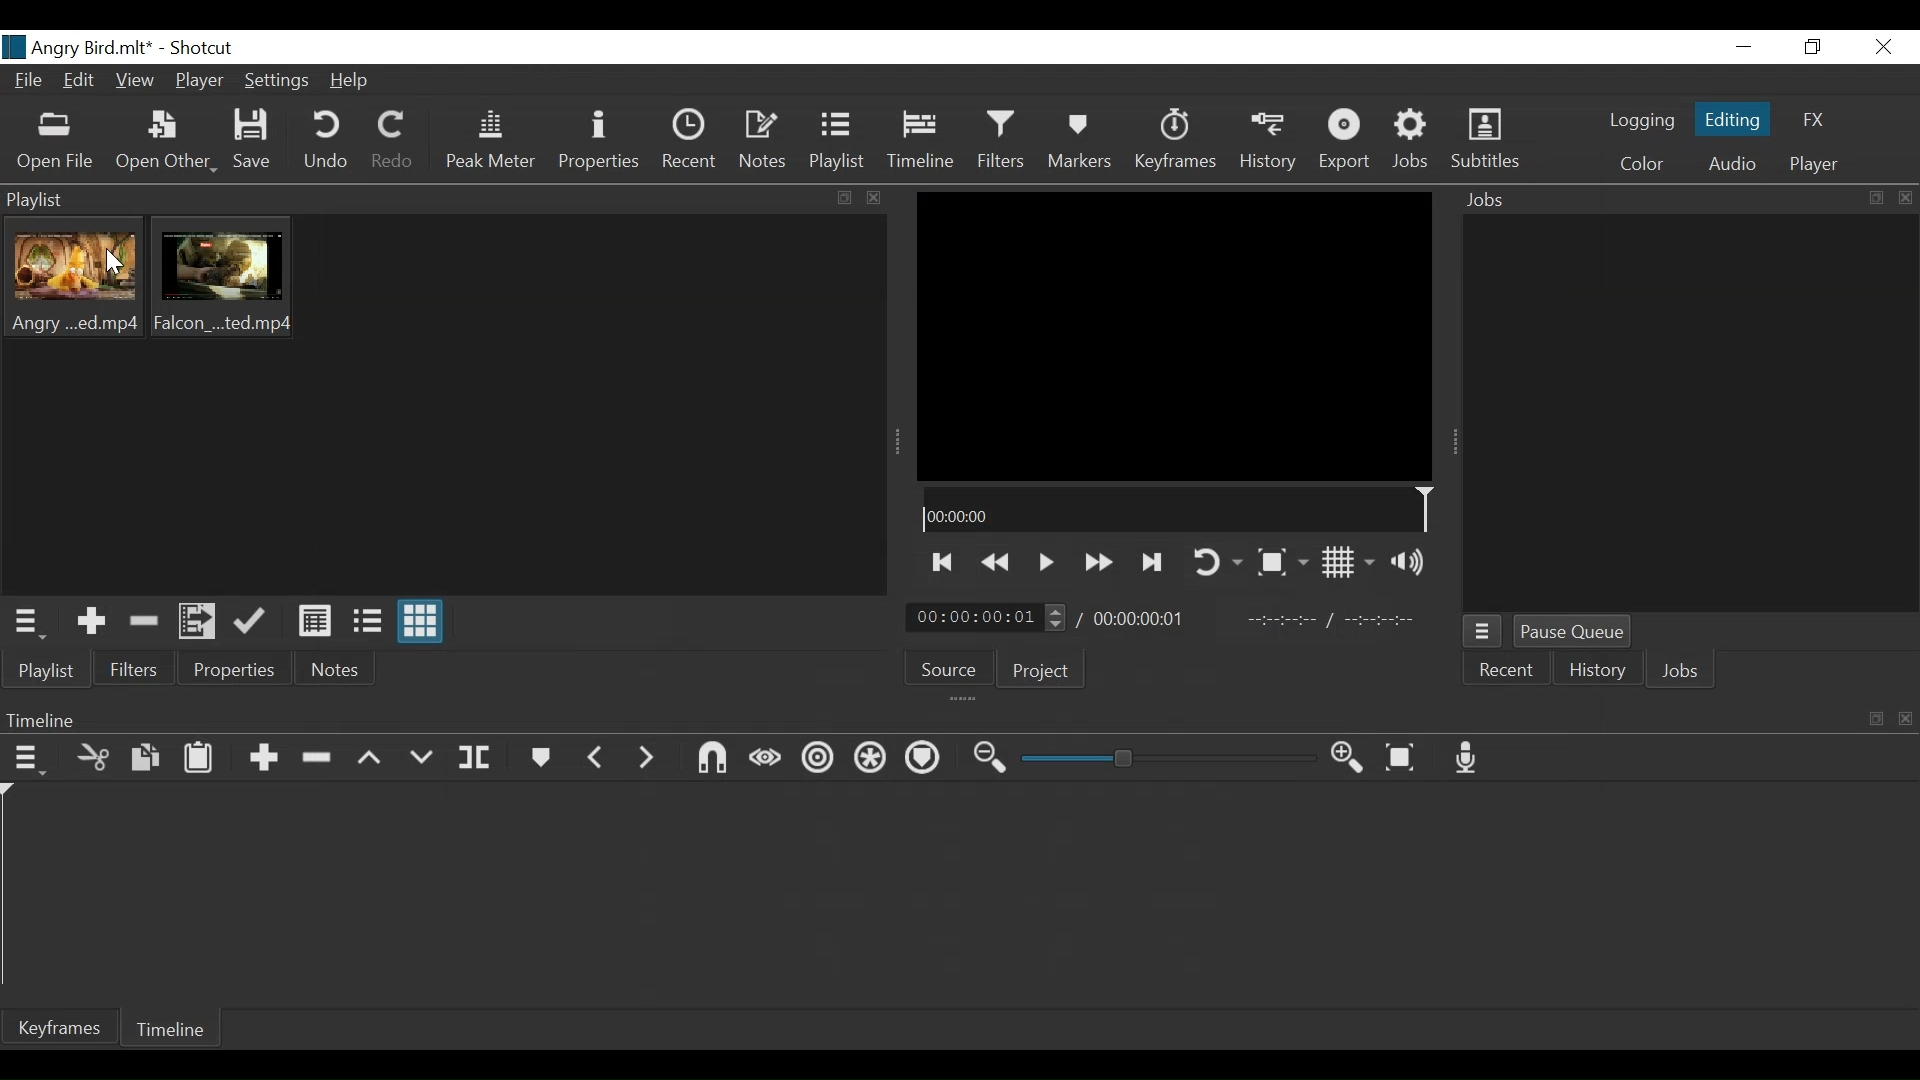 The image size is (1920, 1080). Describe the element at coordinates (277, 81) in the screenshot. I see `Settings` at that location.